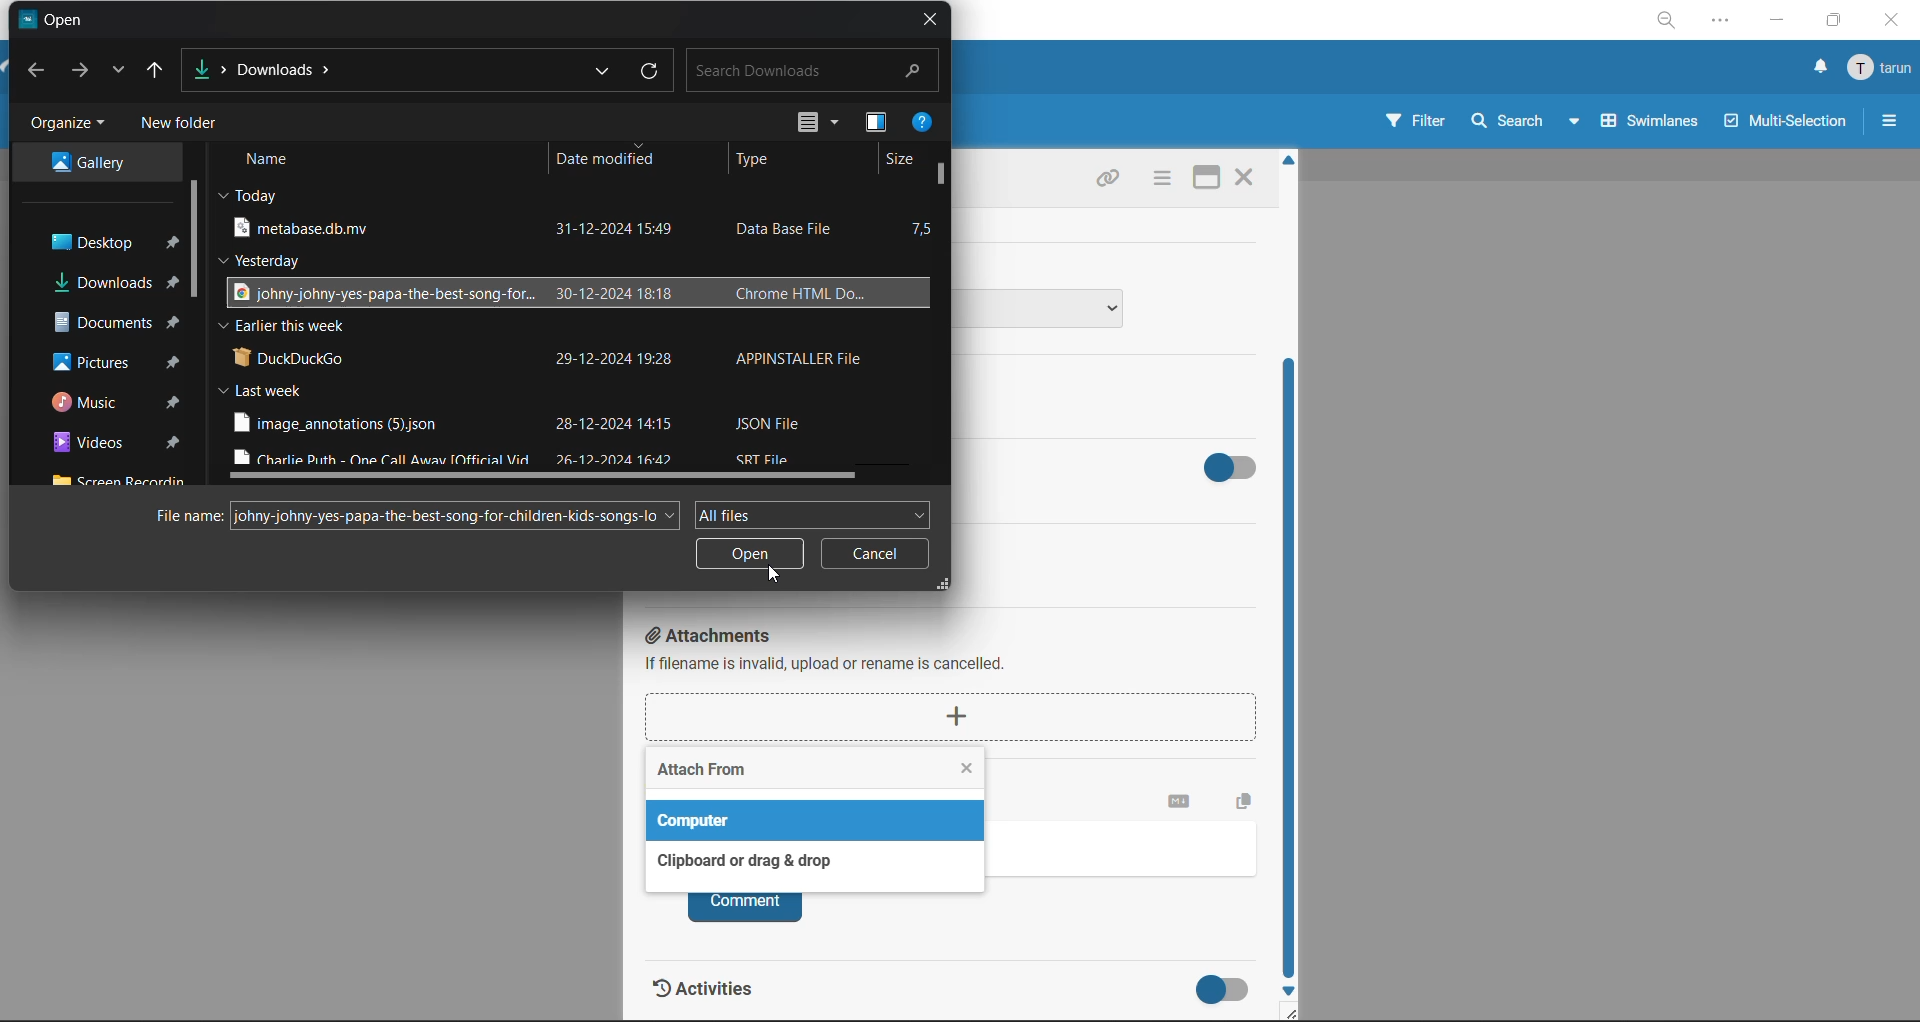 The width and height of the screenshot is (1920, 1022). I want to click on all files, so click(811, 512).